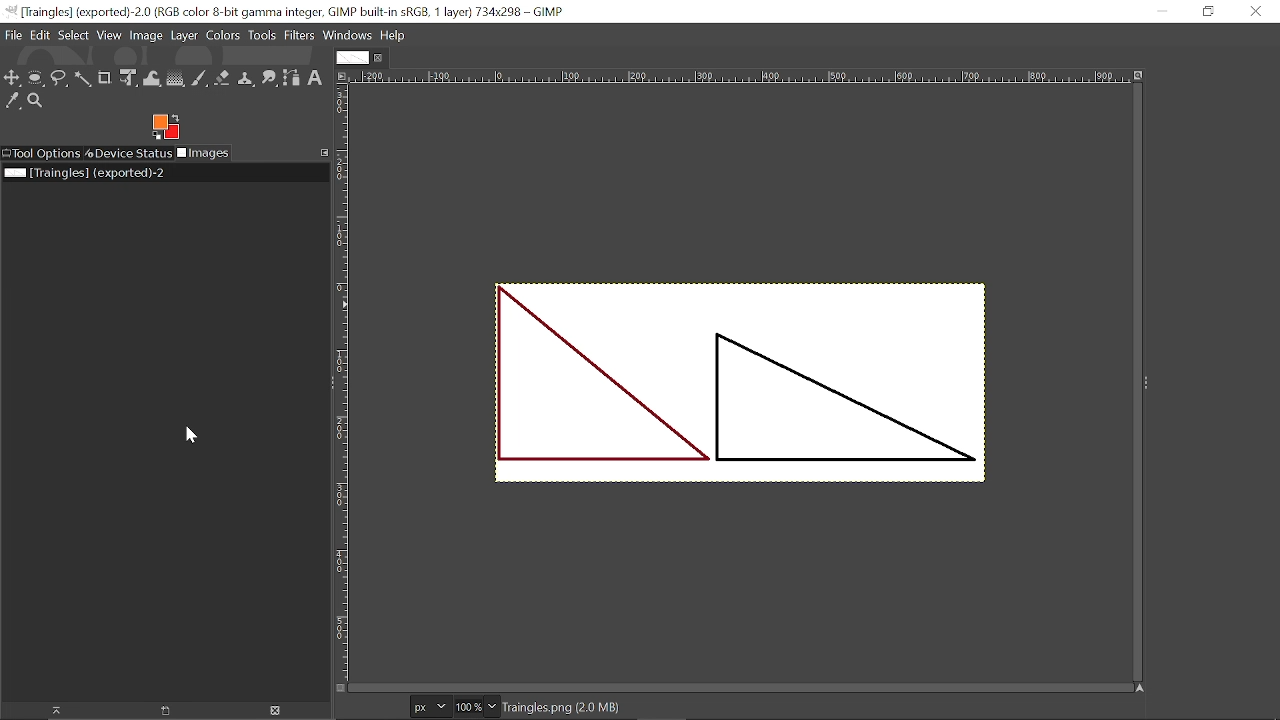 The image size is (1280, 720). Describe the element at coordinates (292, 79) in the screenshot. I see `paths tool` at that location.